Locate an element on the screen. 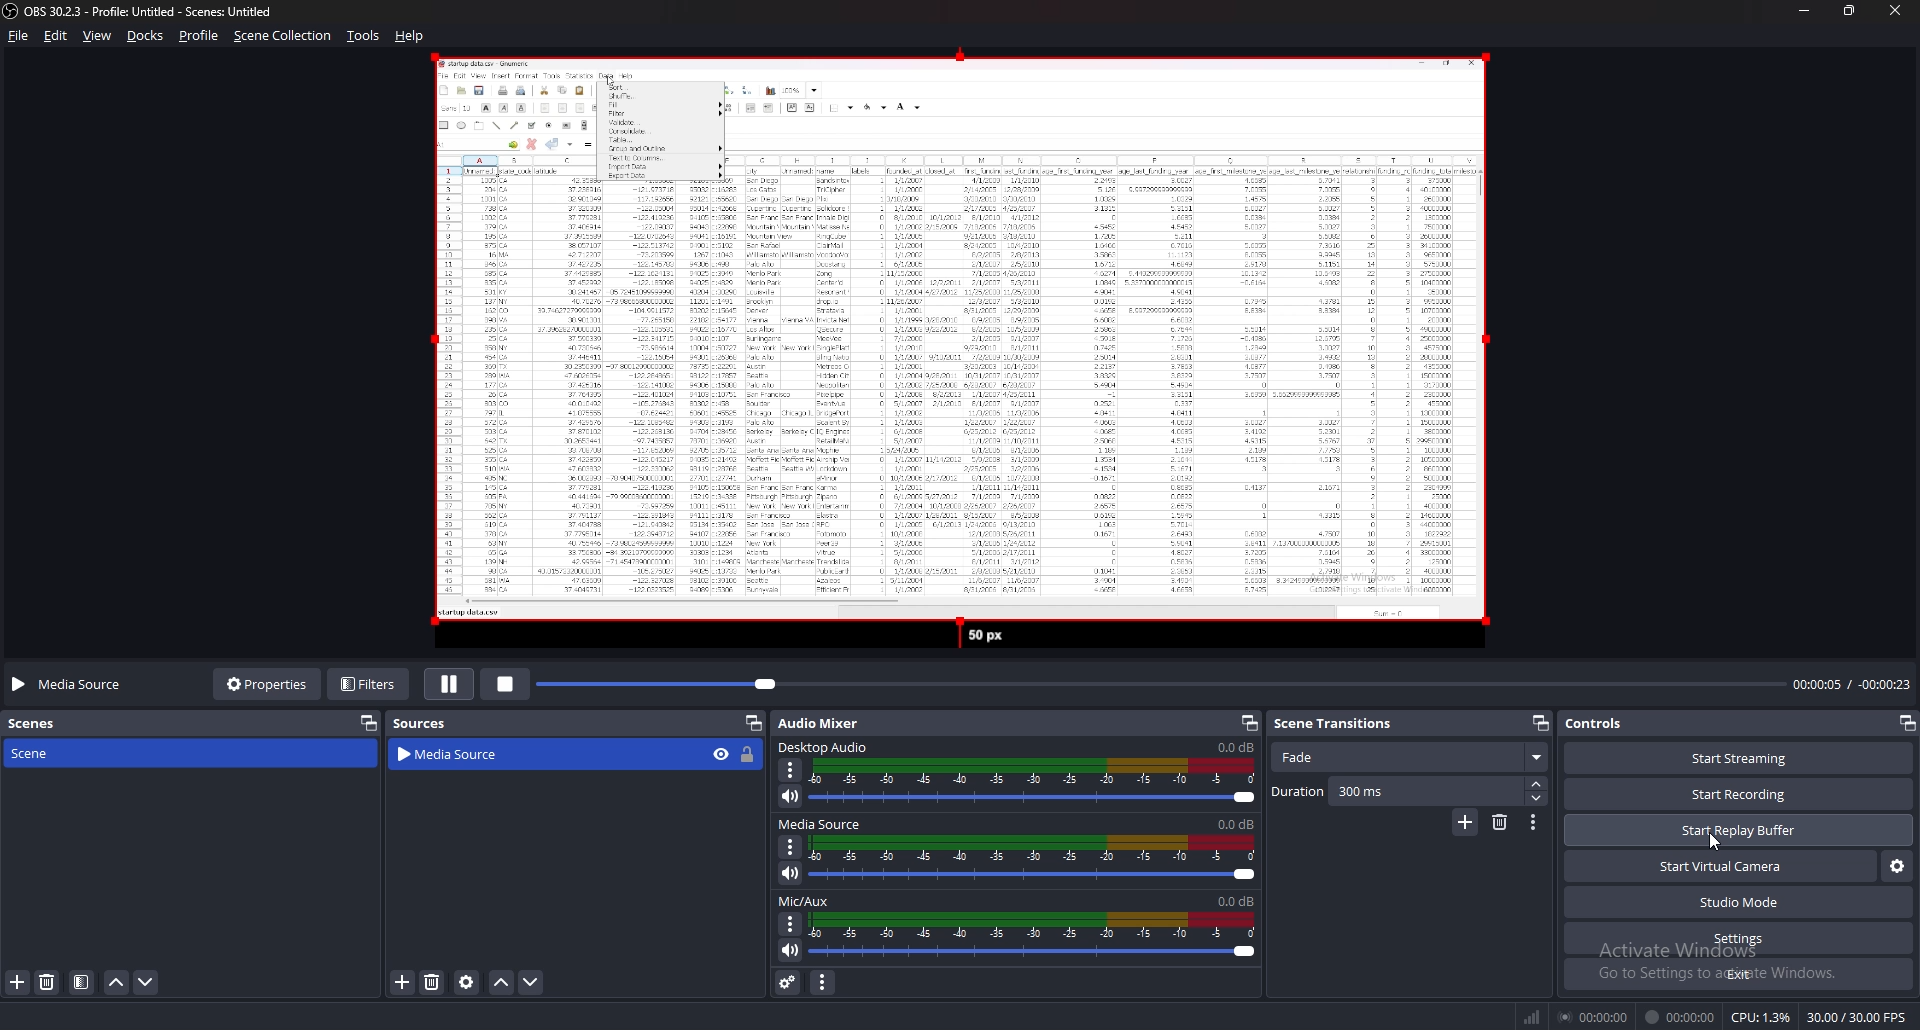 This screenshot has height=1030, width=1920. hide is located at coordinates (721, 754).